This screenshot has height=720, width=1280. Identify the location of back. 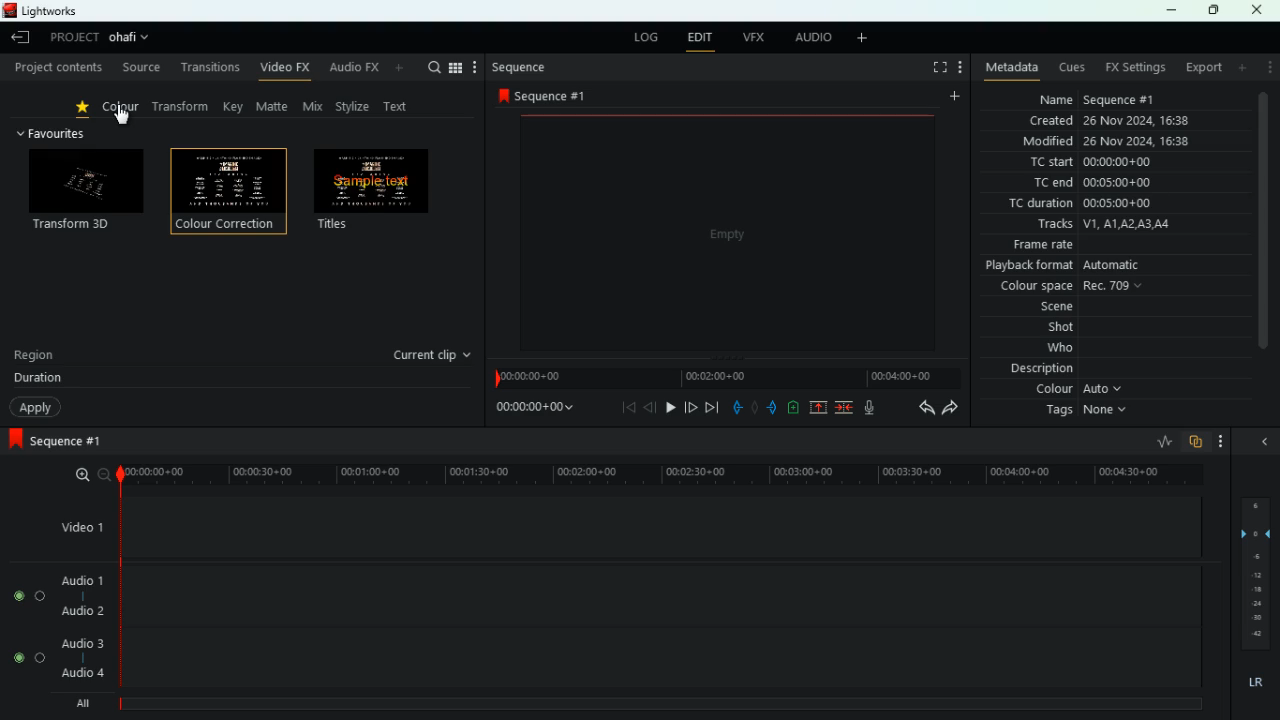
(630, 408).